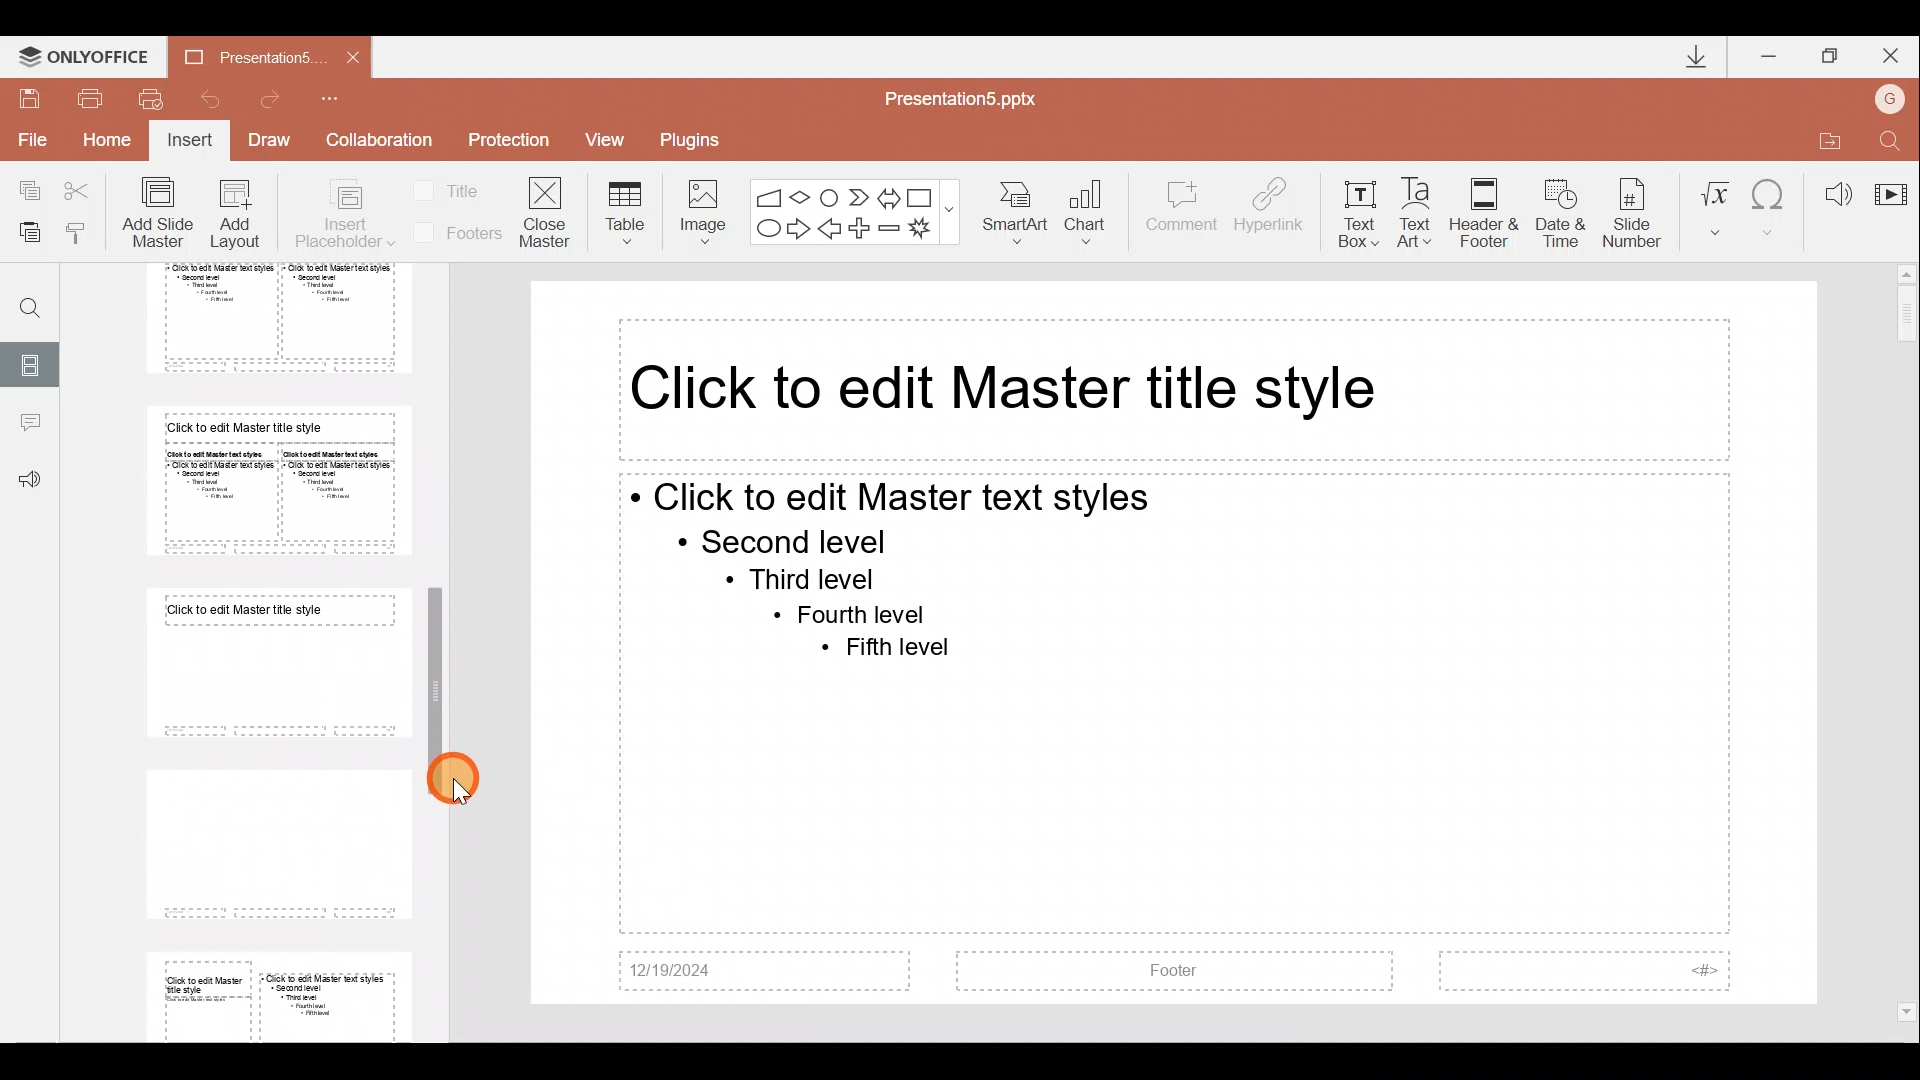  Describe the element at coordinates (455, 233) in the screenshot. I see `Footers` at that location.